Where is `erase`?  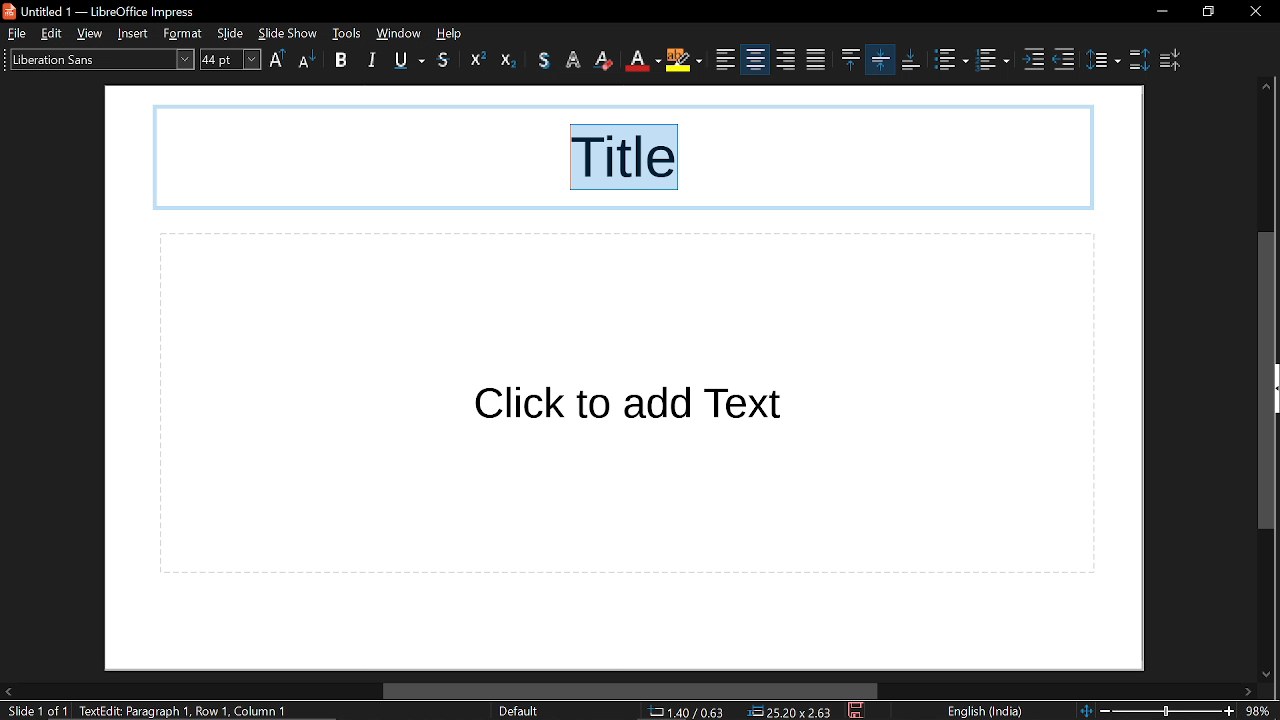
erase is located at coordinates (574, 60).